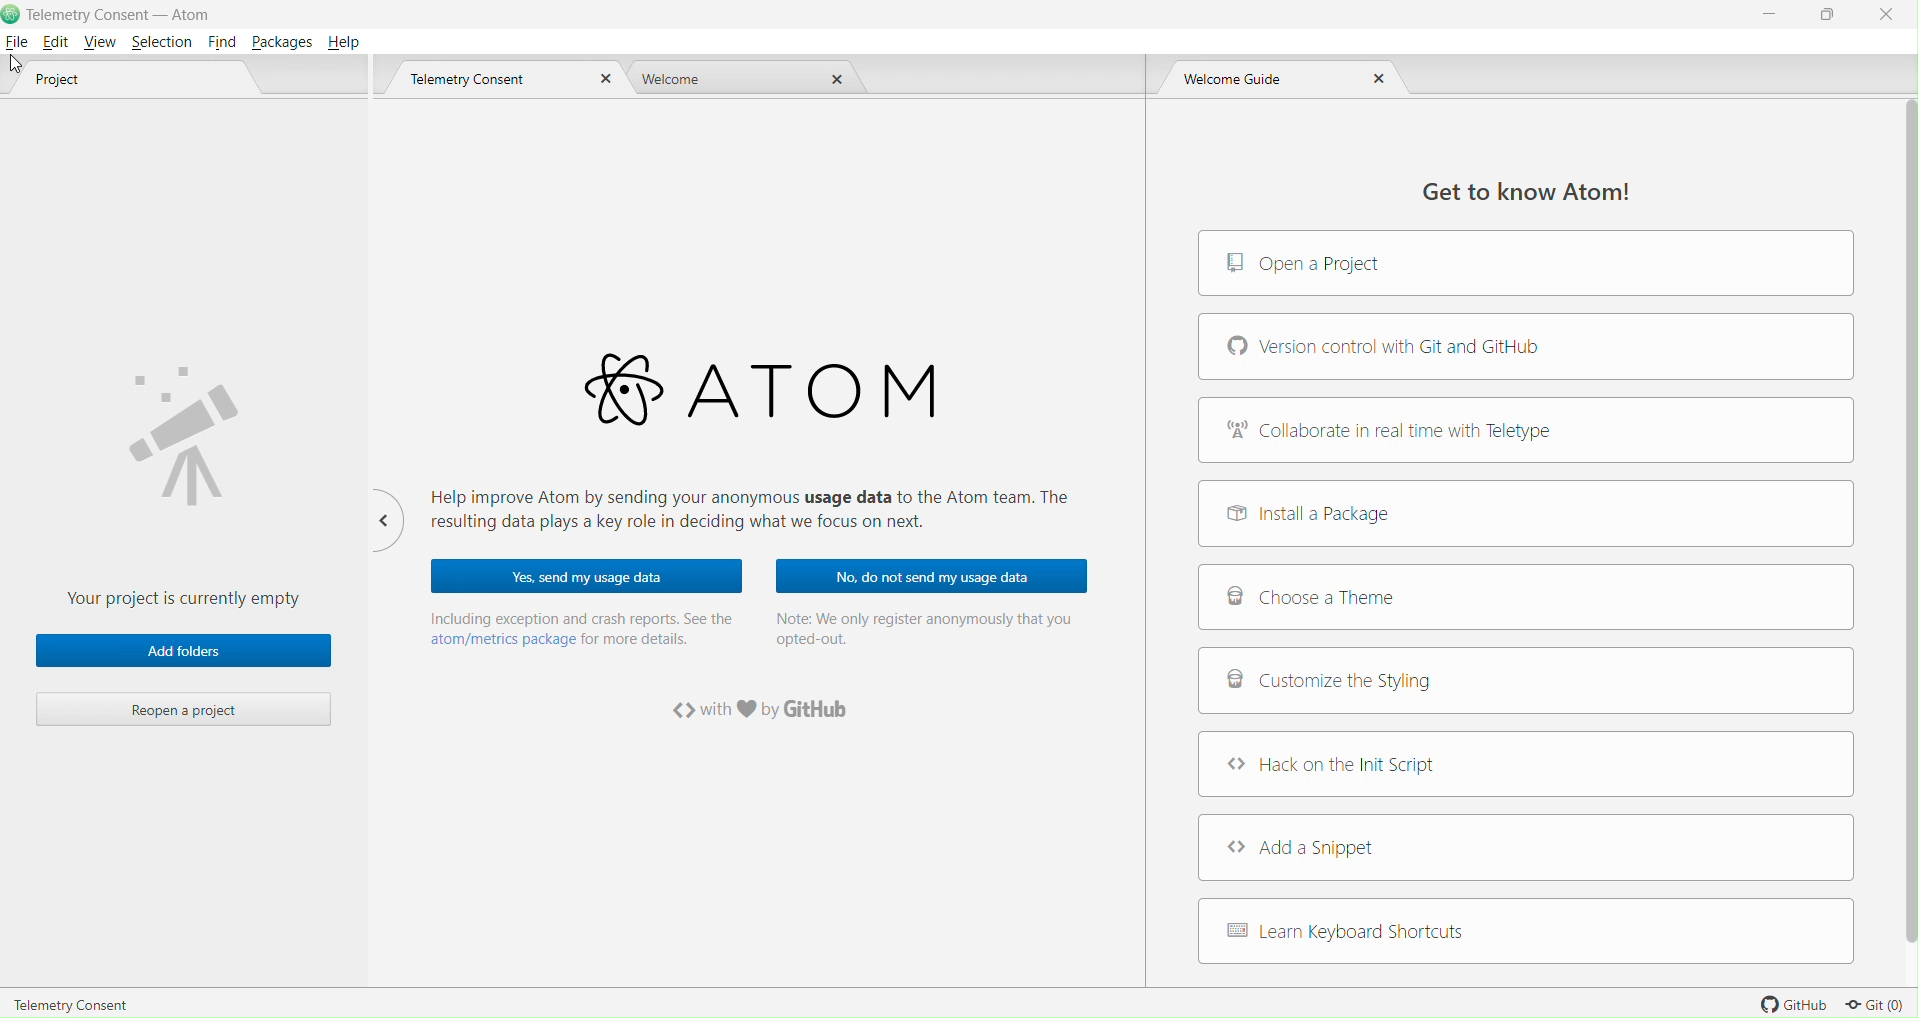 The image size is (1918, 1018). I want to click on Your project is currently empty, so click(187, 473).